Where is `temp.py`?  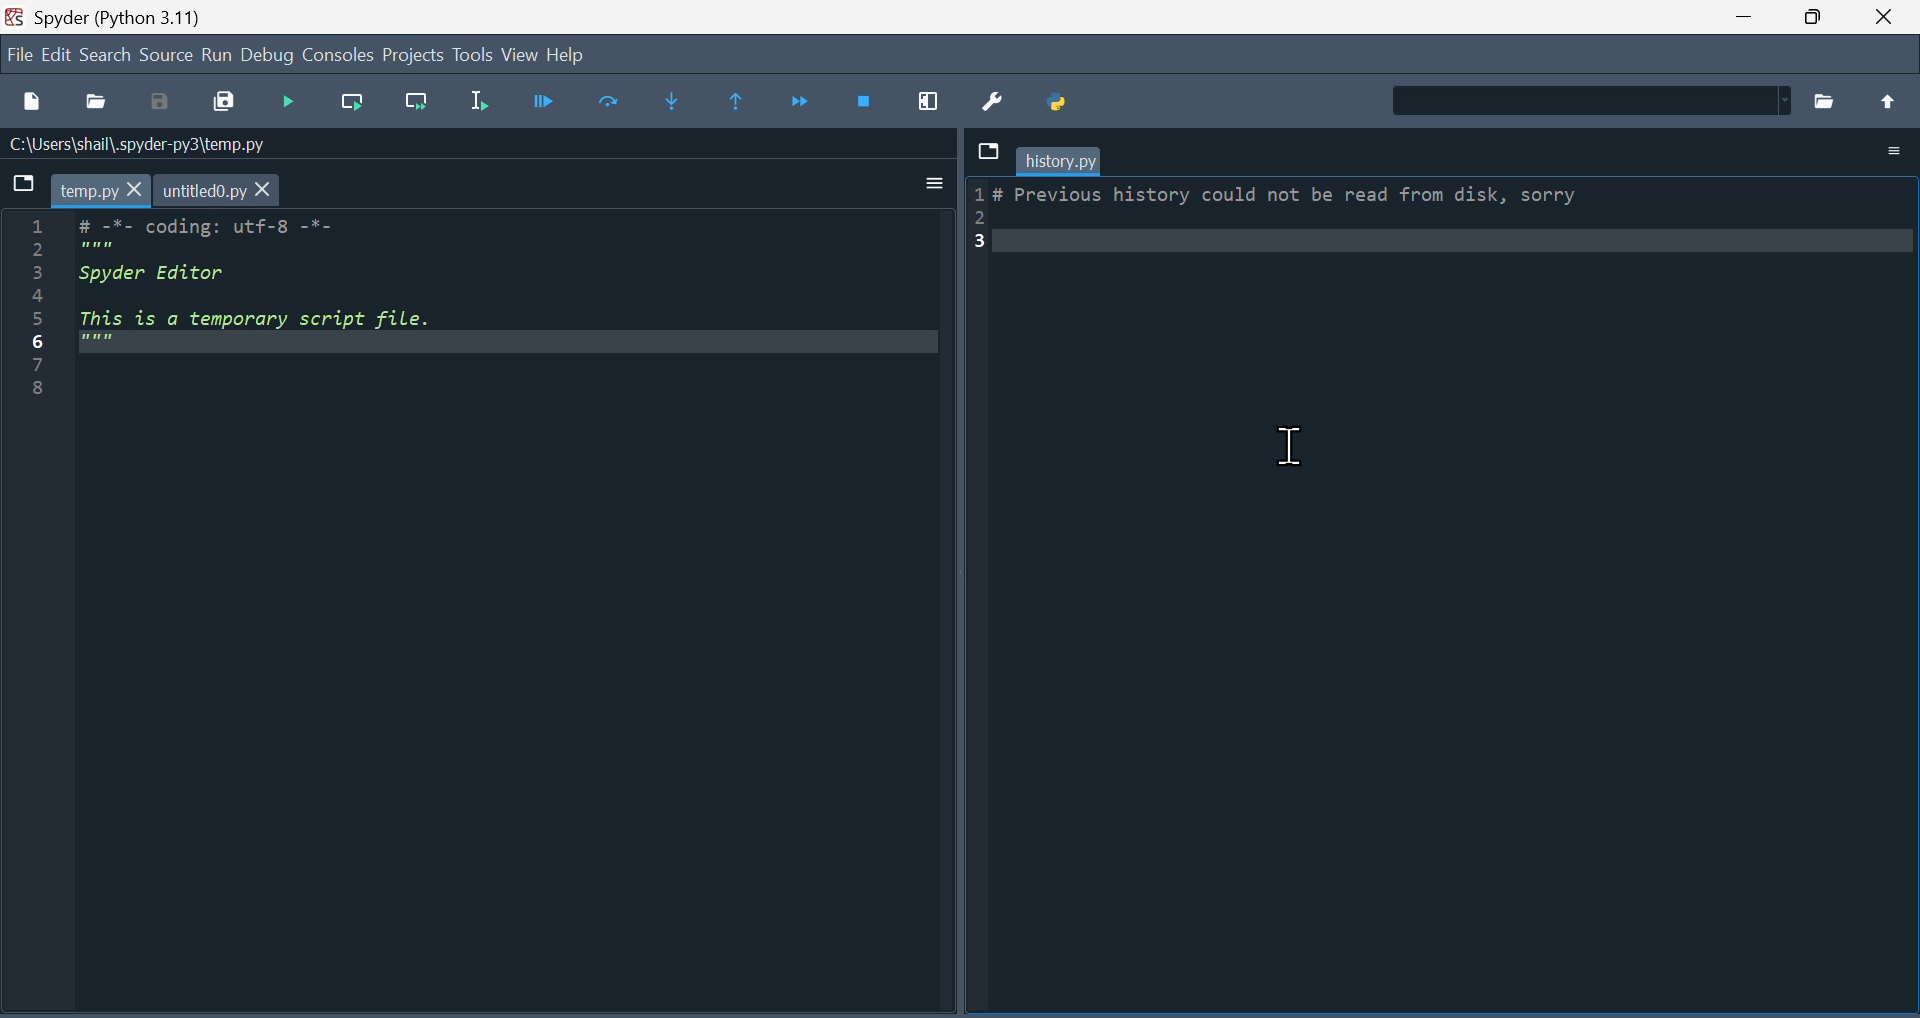 temp.py is located at coordinates (99, 189).